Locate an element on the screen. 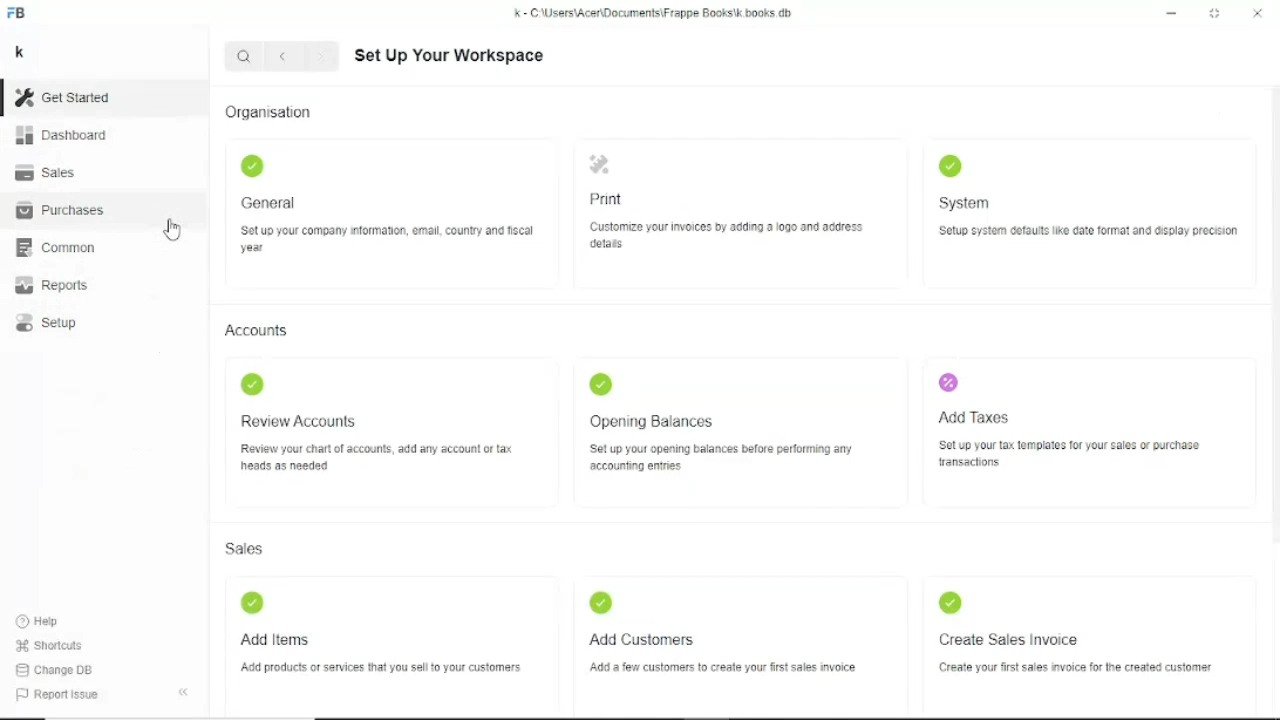  Print customize your invoices by adding a logo and address details. is located at coordinates (724, 202).